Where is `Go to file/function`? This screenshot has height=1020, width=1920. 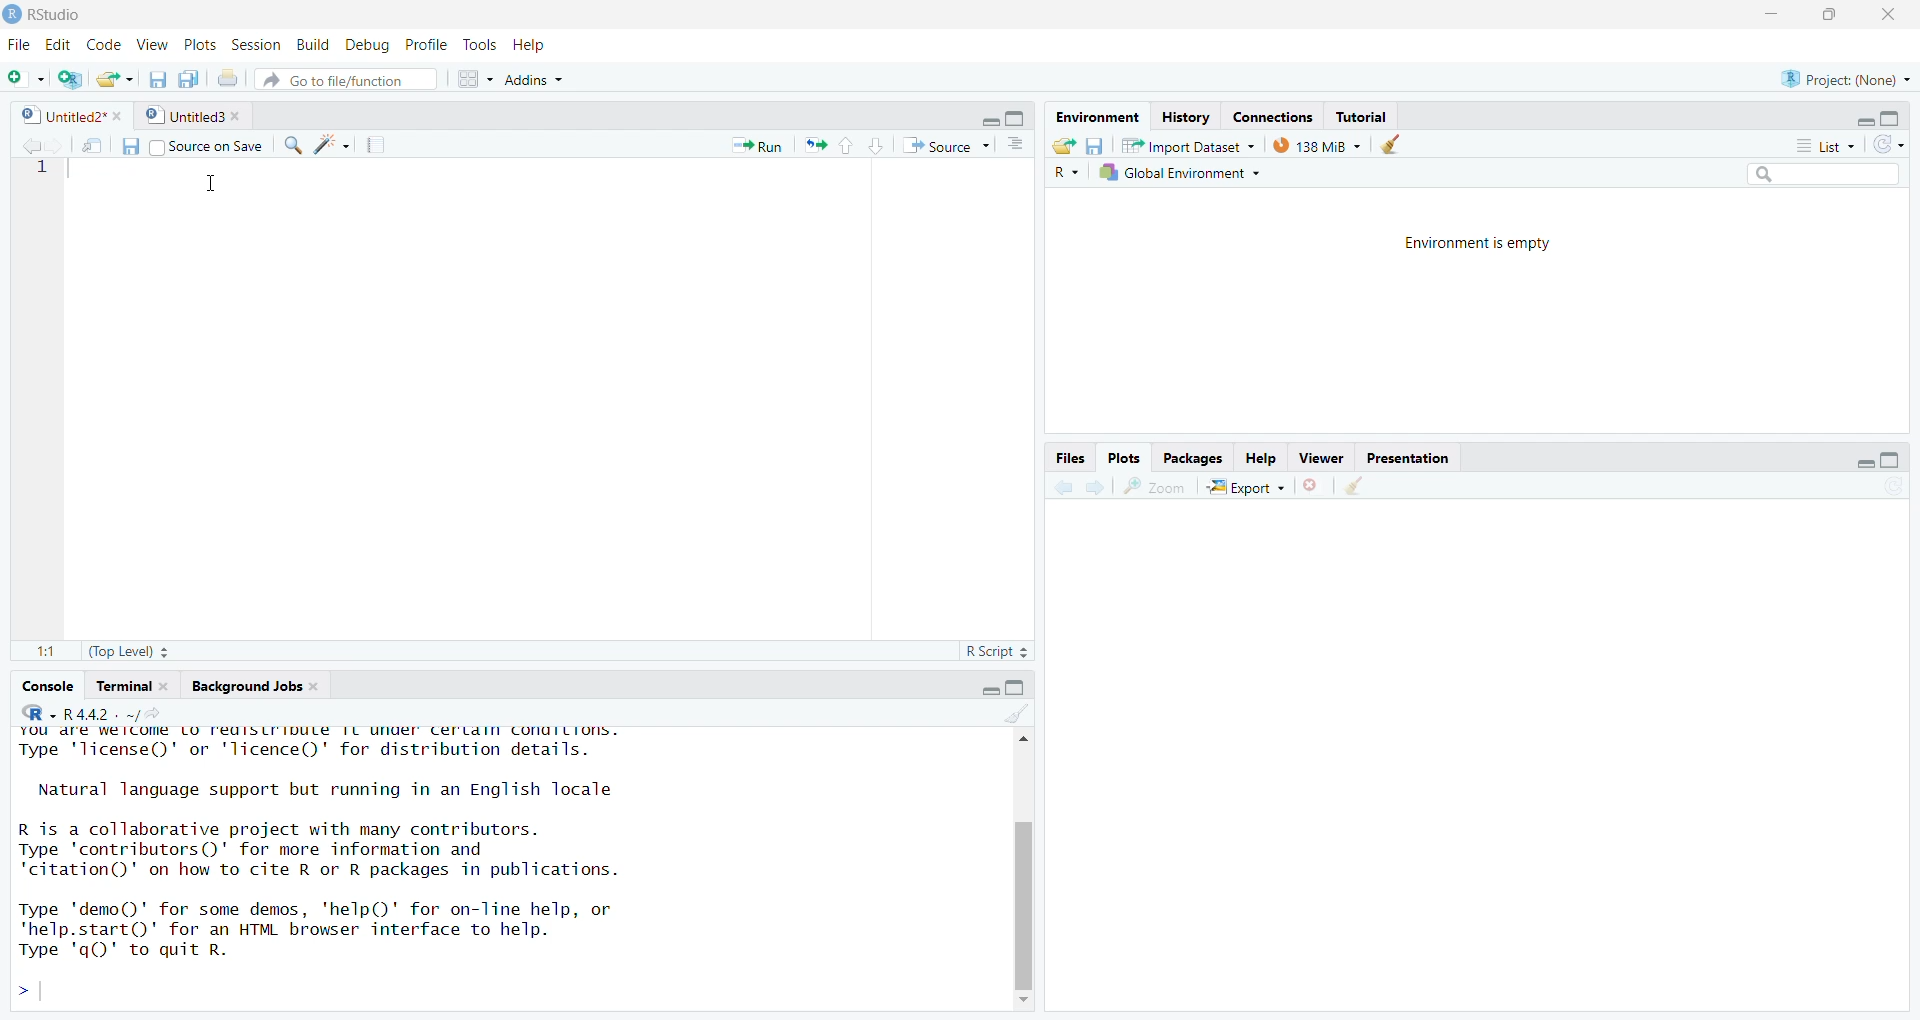 Go to file/function is located at coordinates (346, 79).